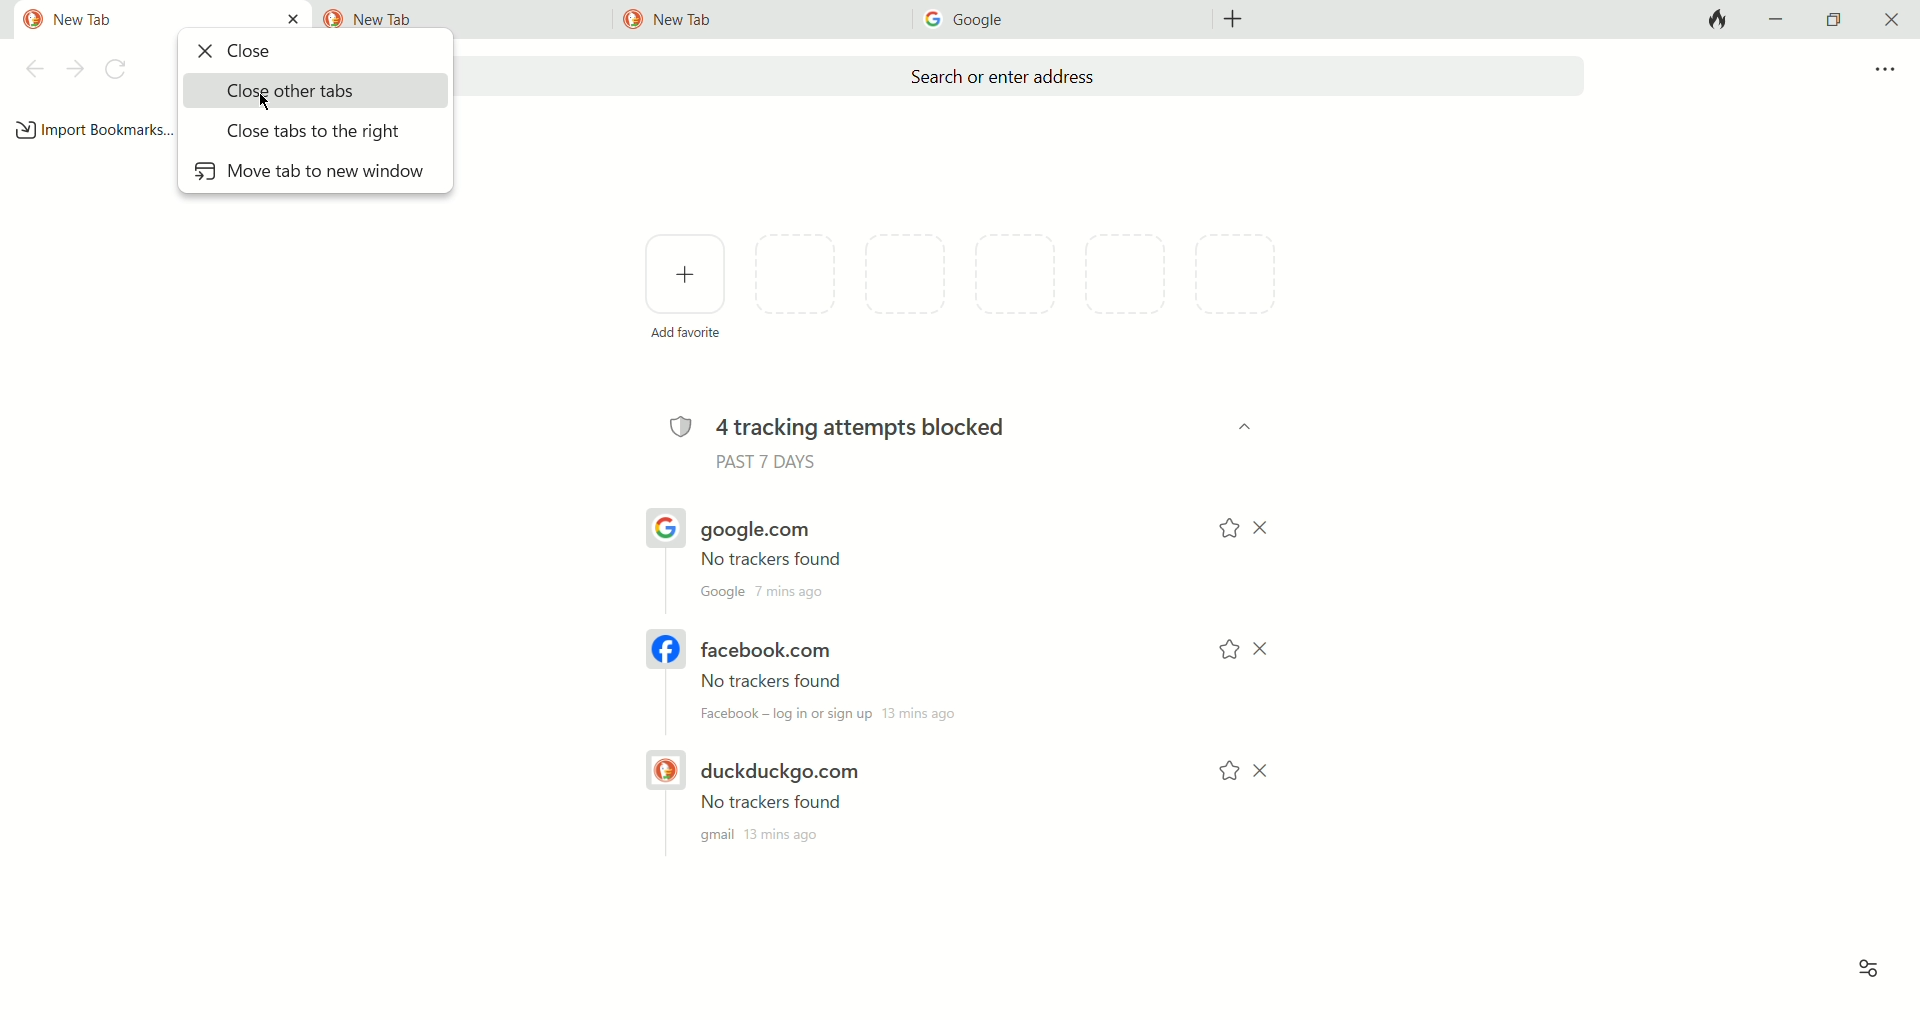 Image resolution: width=1920 pixels, height=1020 pixels. What do you see at coordinates (266, 98) in the screenshot?
I see `mouse cursor` at bounding box center [266, 98].